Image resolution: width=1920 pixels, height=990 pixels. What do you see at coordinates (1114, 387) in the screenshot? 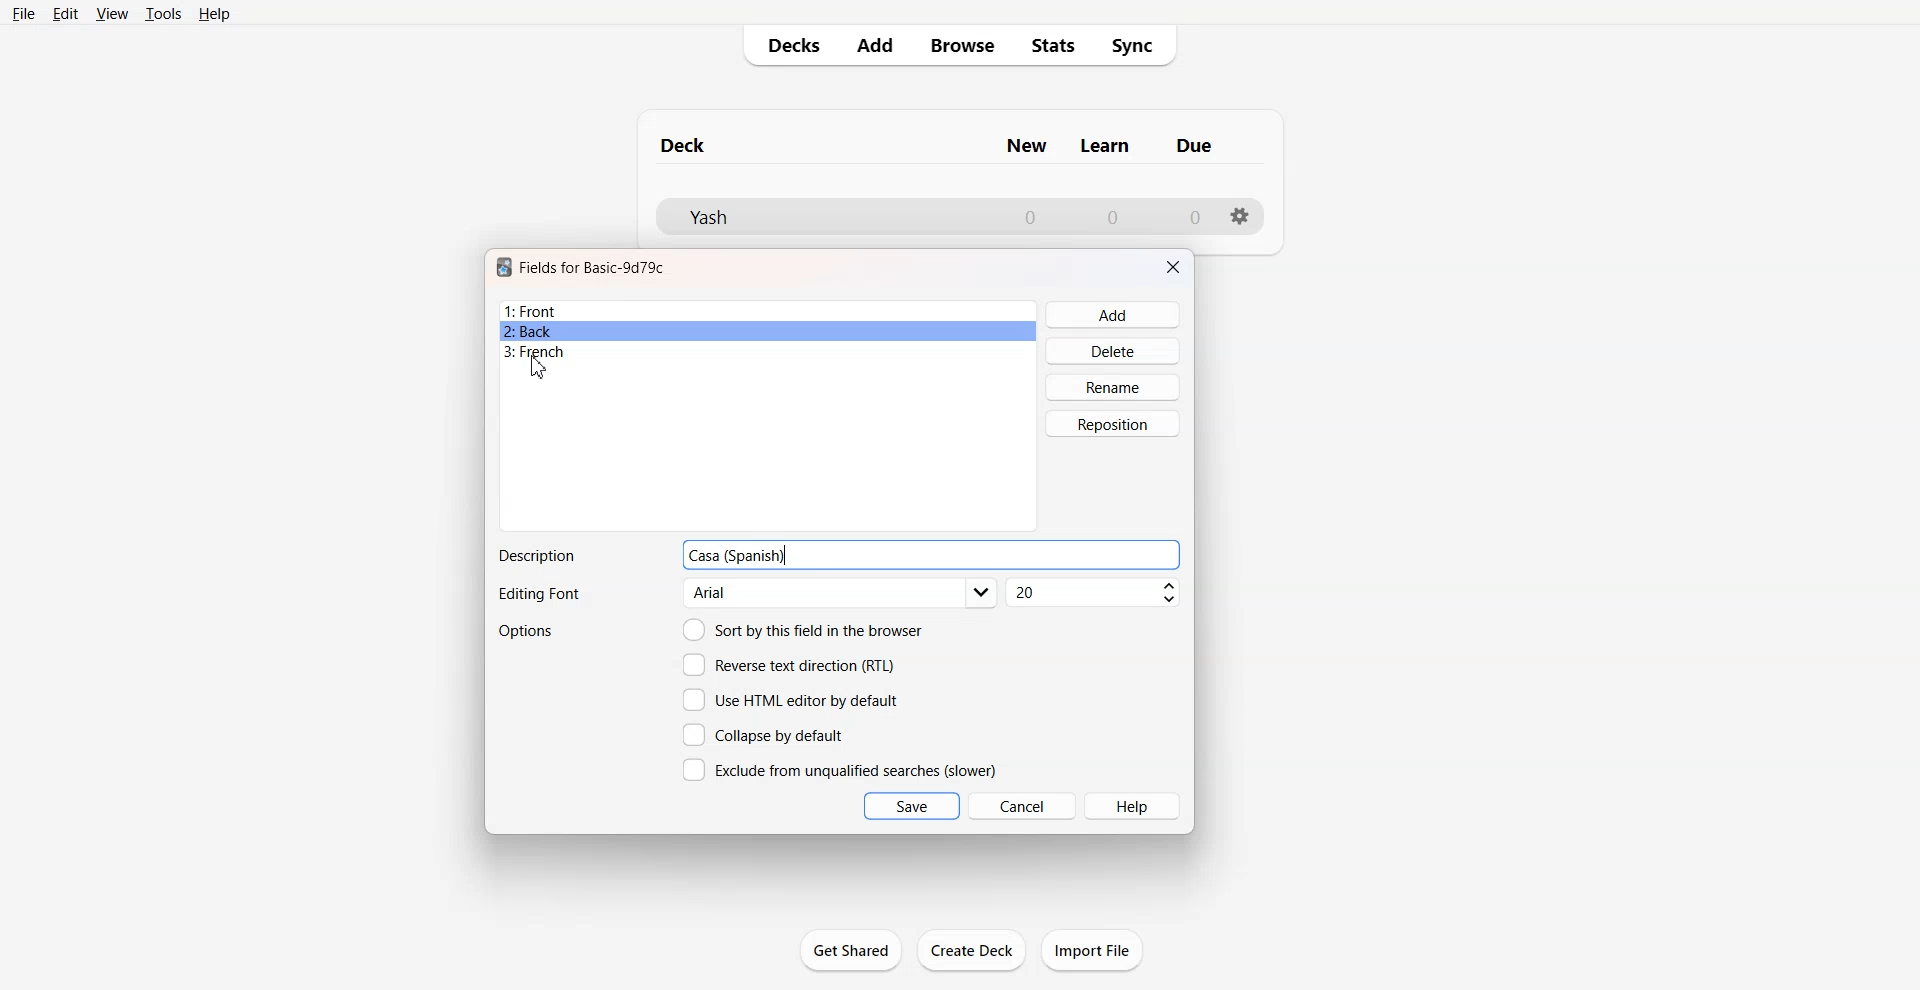
I see `Rename` at bounding box center [1114, 387].